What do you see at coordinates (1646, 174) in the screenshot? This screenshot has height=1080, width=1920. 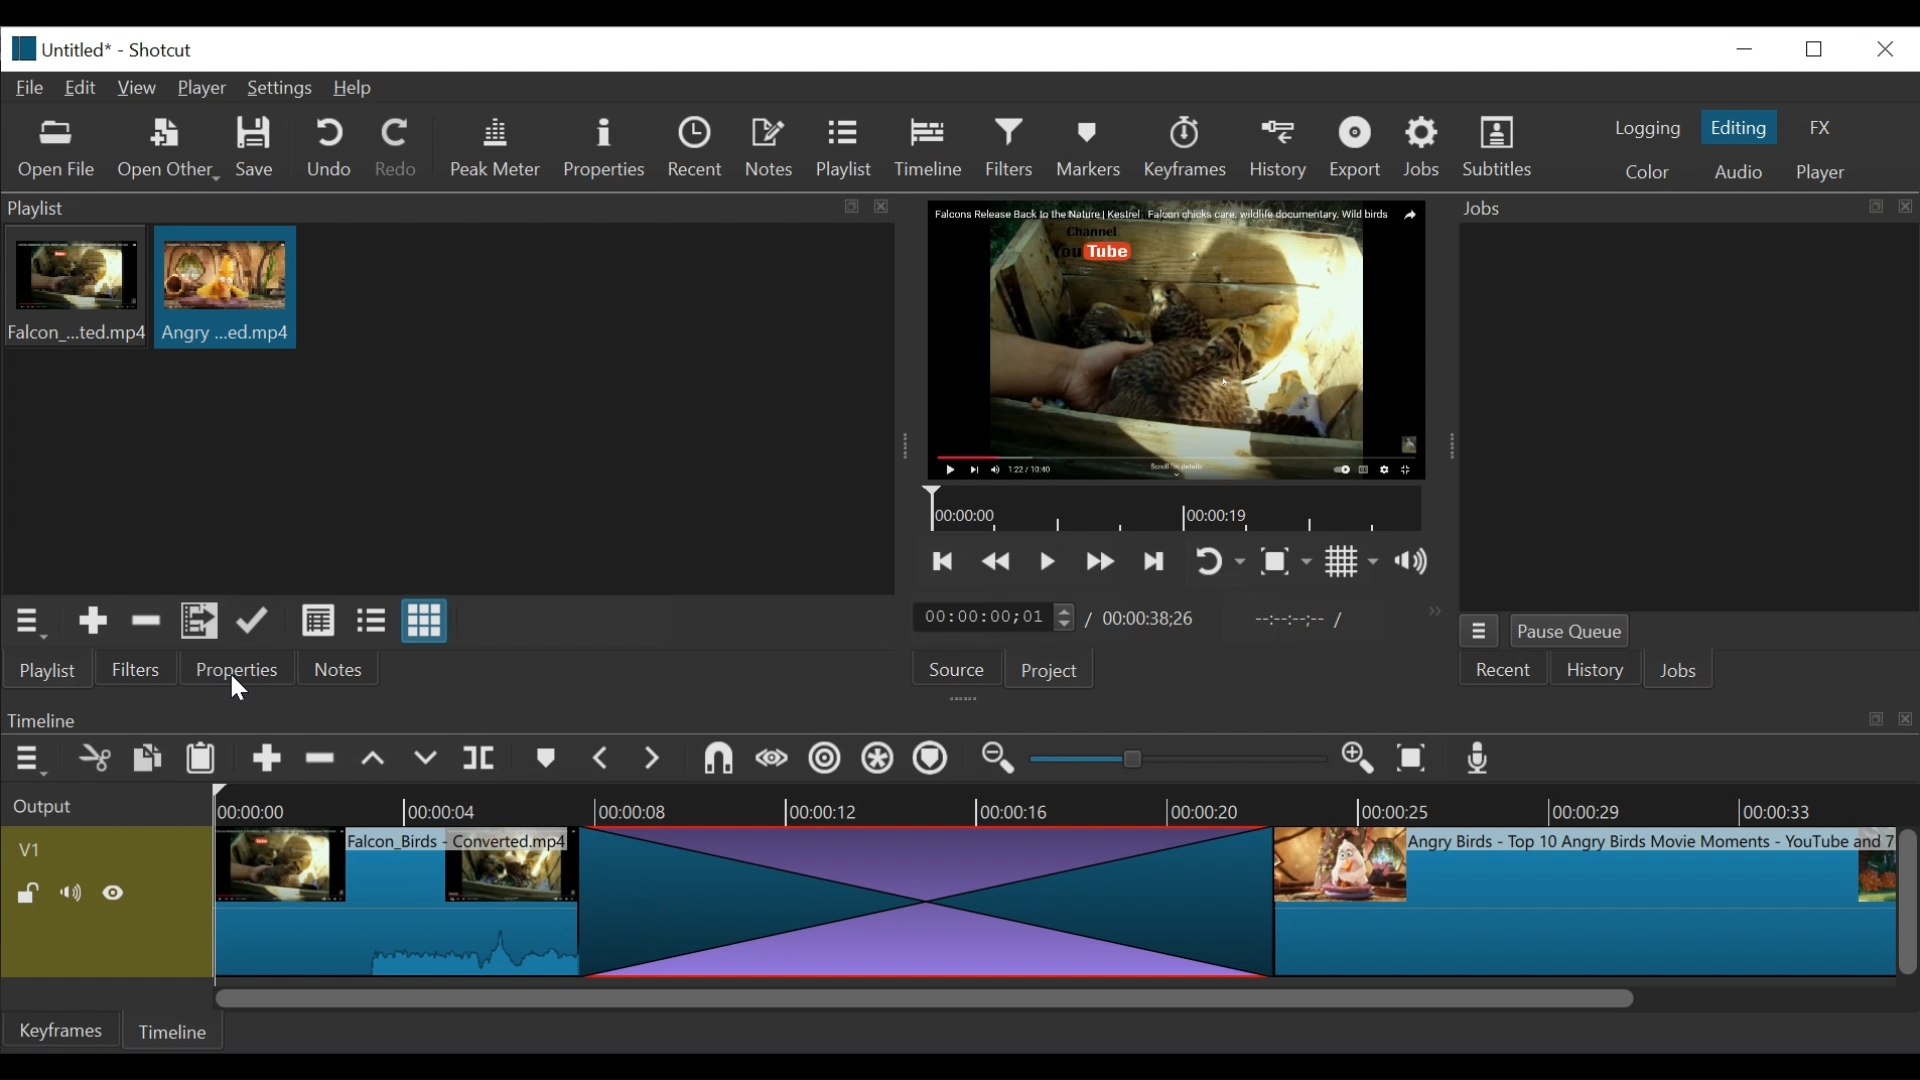 I see `color` at bounding box center [1646, 174].